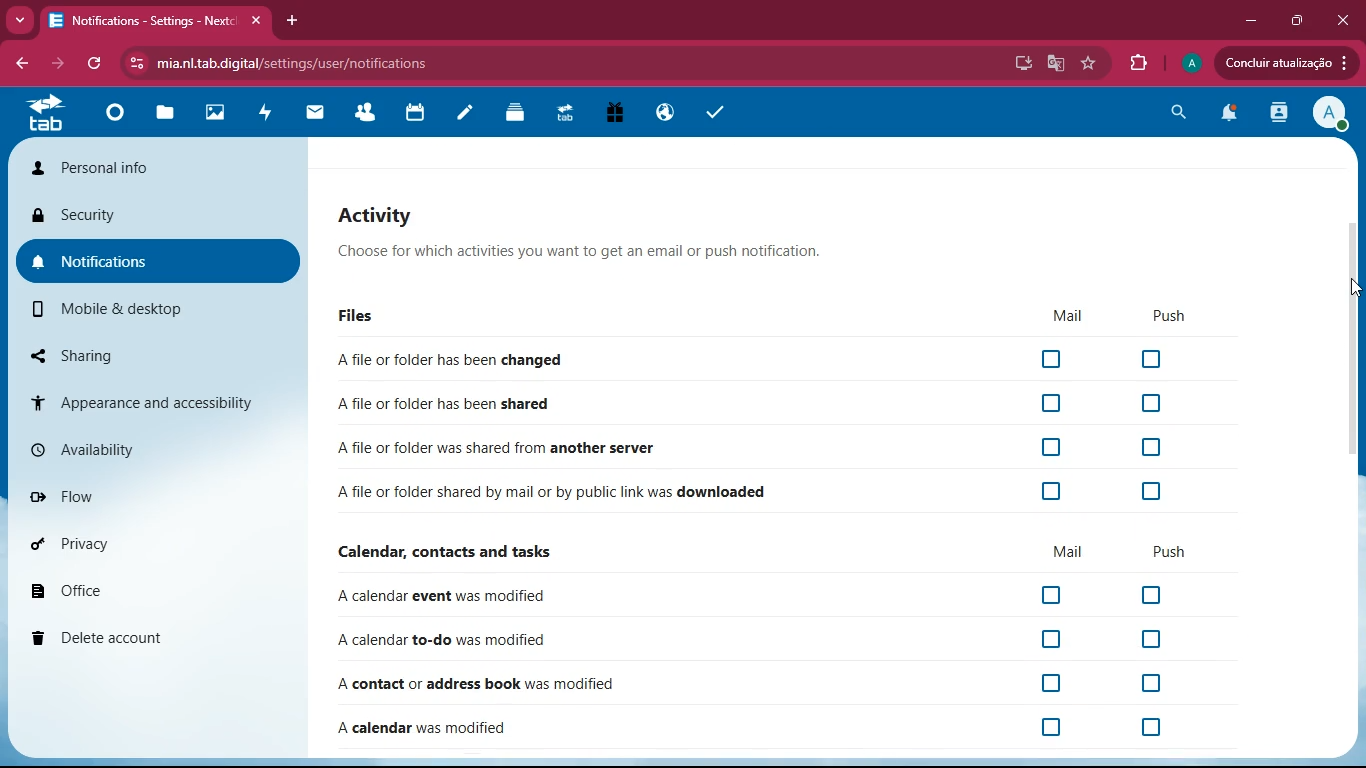  Describe the element at coordinates (1170, 552) in the screenshot. I see `push` at that location.